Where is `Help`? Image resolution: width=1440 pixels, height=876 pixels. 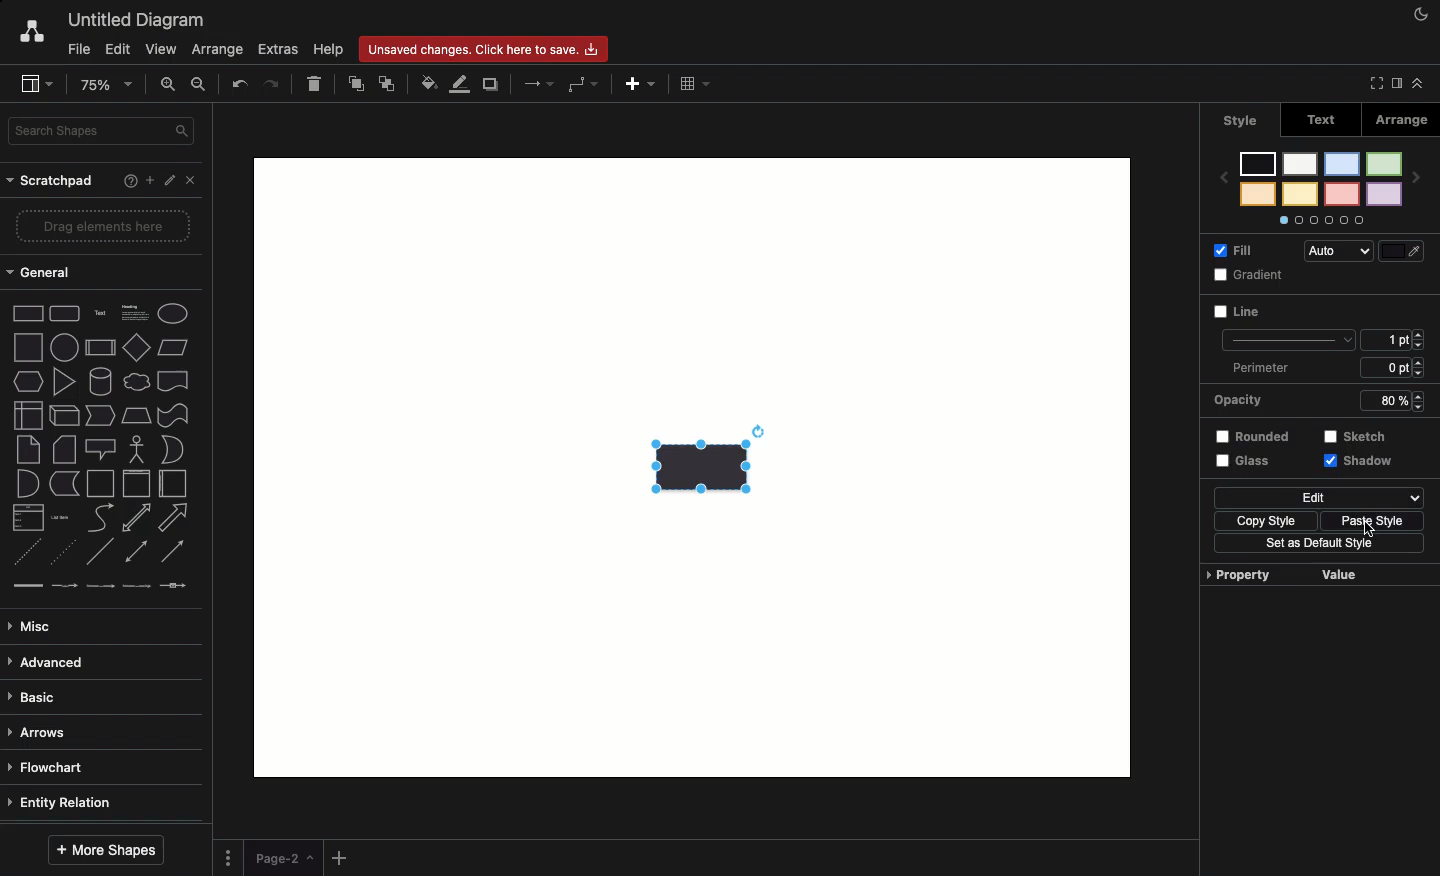 Help is located at coordinates (331, 50).